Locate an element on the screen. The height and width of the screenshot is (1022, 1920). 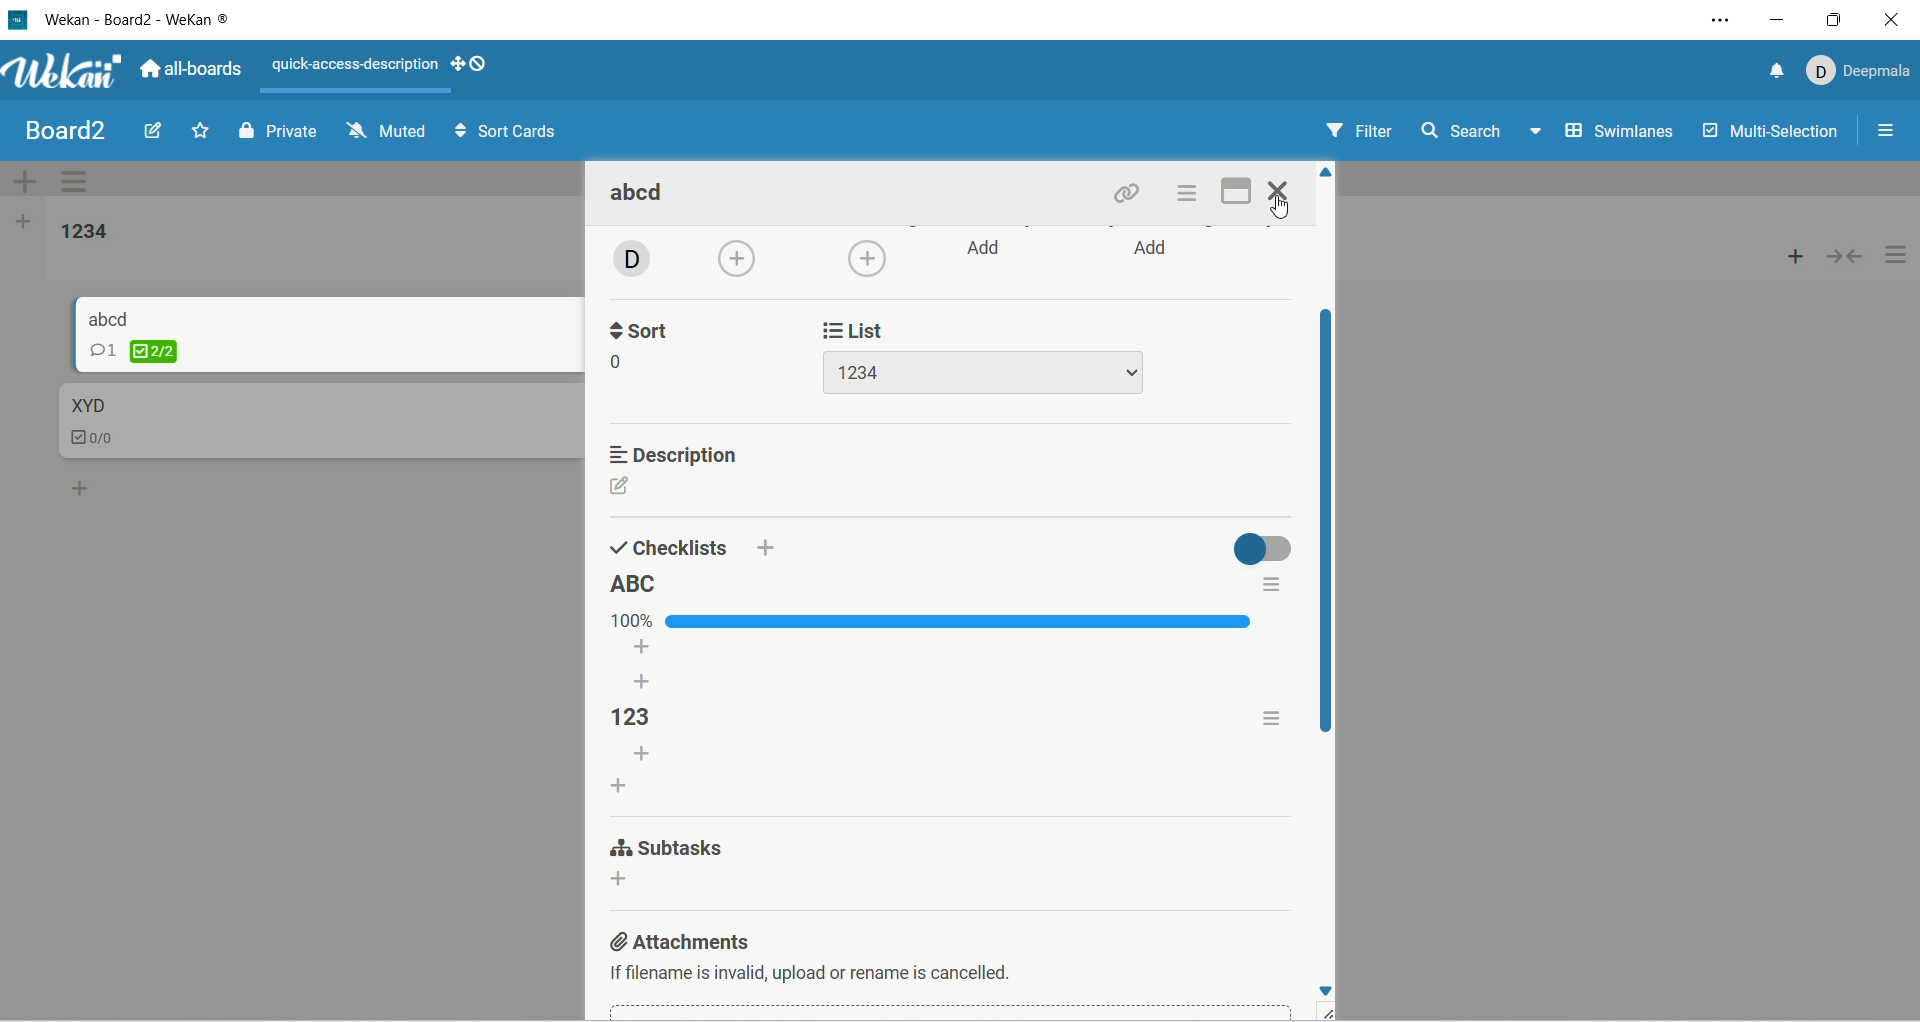
link is located at coordinates (1130, 194).